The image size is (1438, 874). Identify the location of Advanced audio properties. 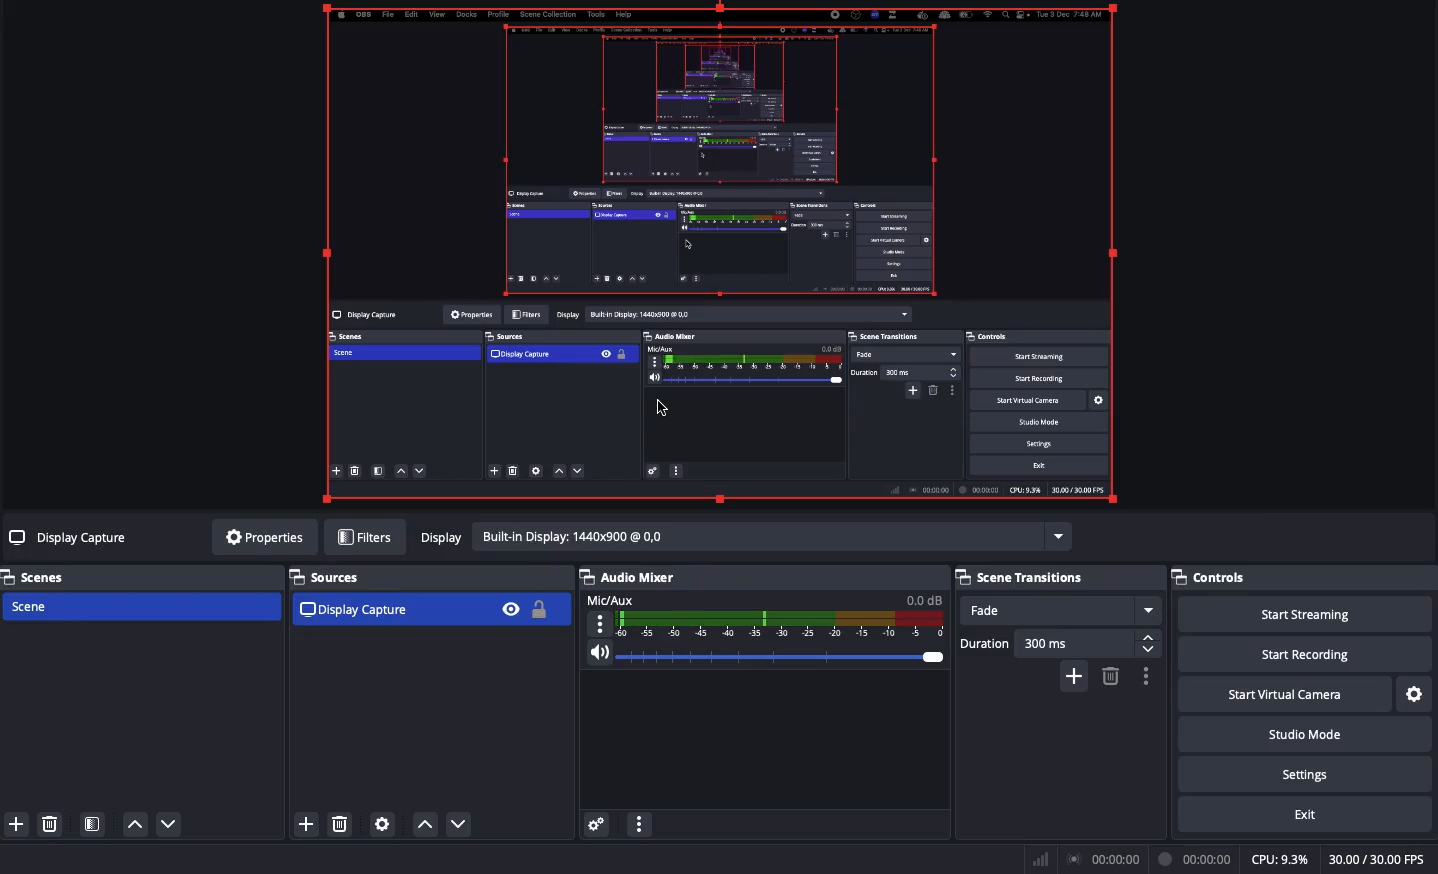
(599, 823).